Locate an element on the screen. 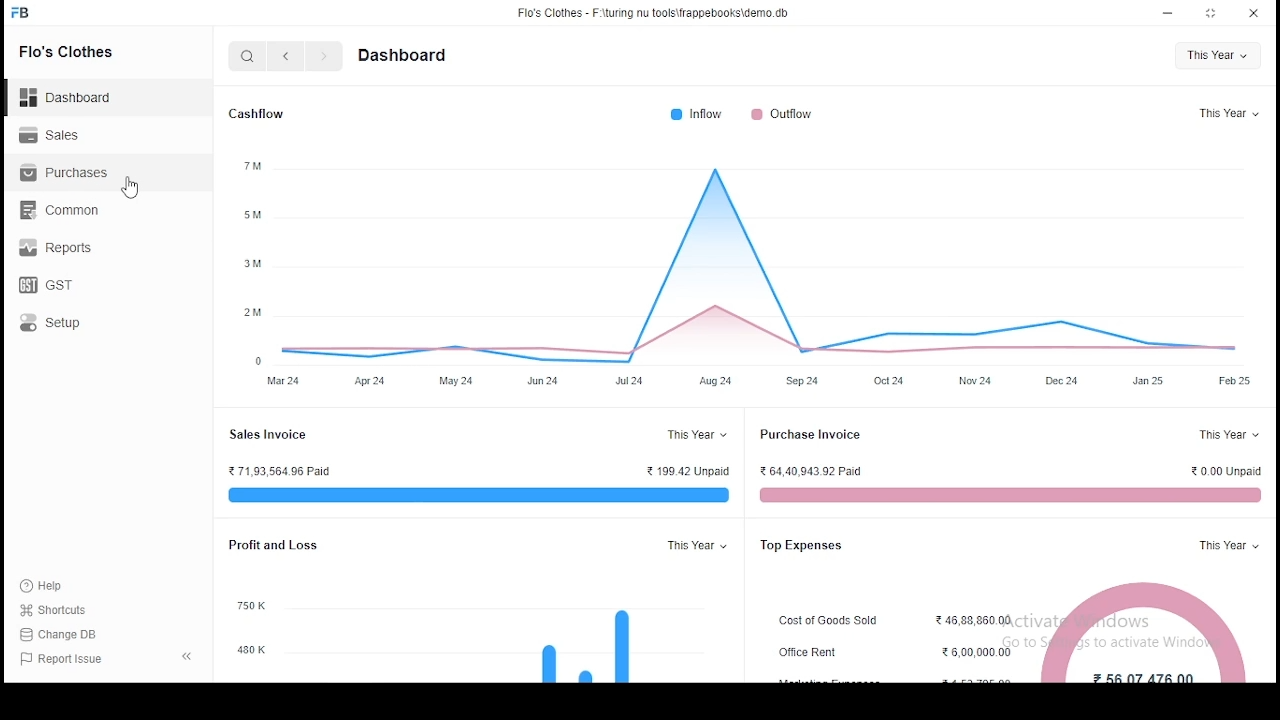  64,40,943.92 is located at coordinates (812, 472).